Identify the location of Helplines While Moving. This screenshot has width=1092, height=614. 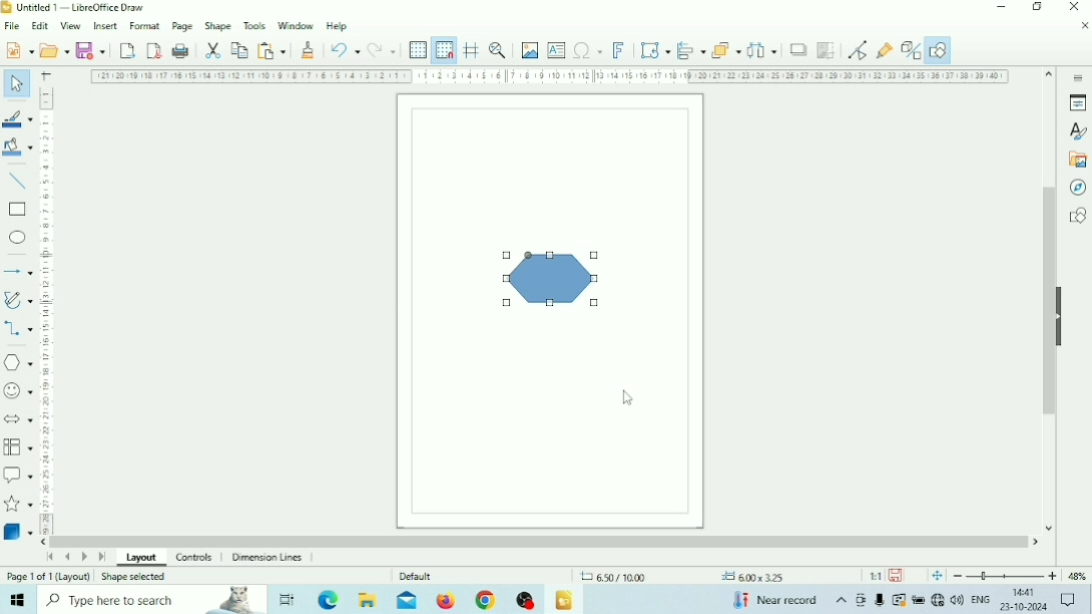
(472, 49).